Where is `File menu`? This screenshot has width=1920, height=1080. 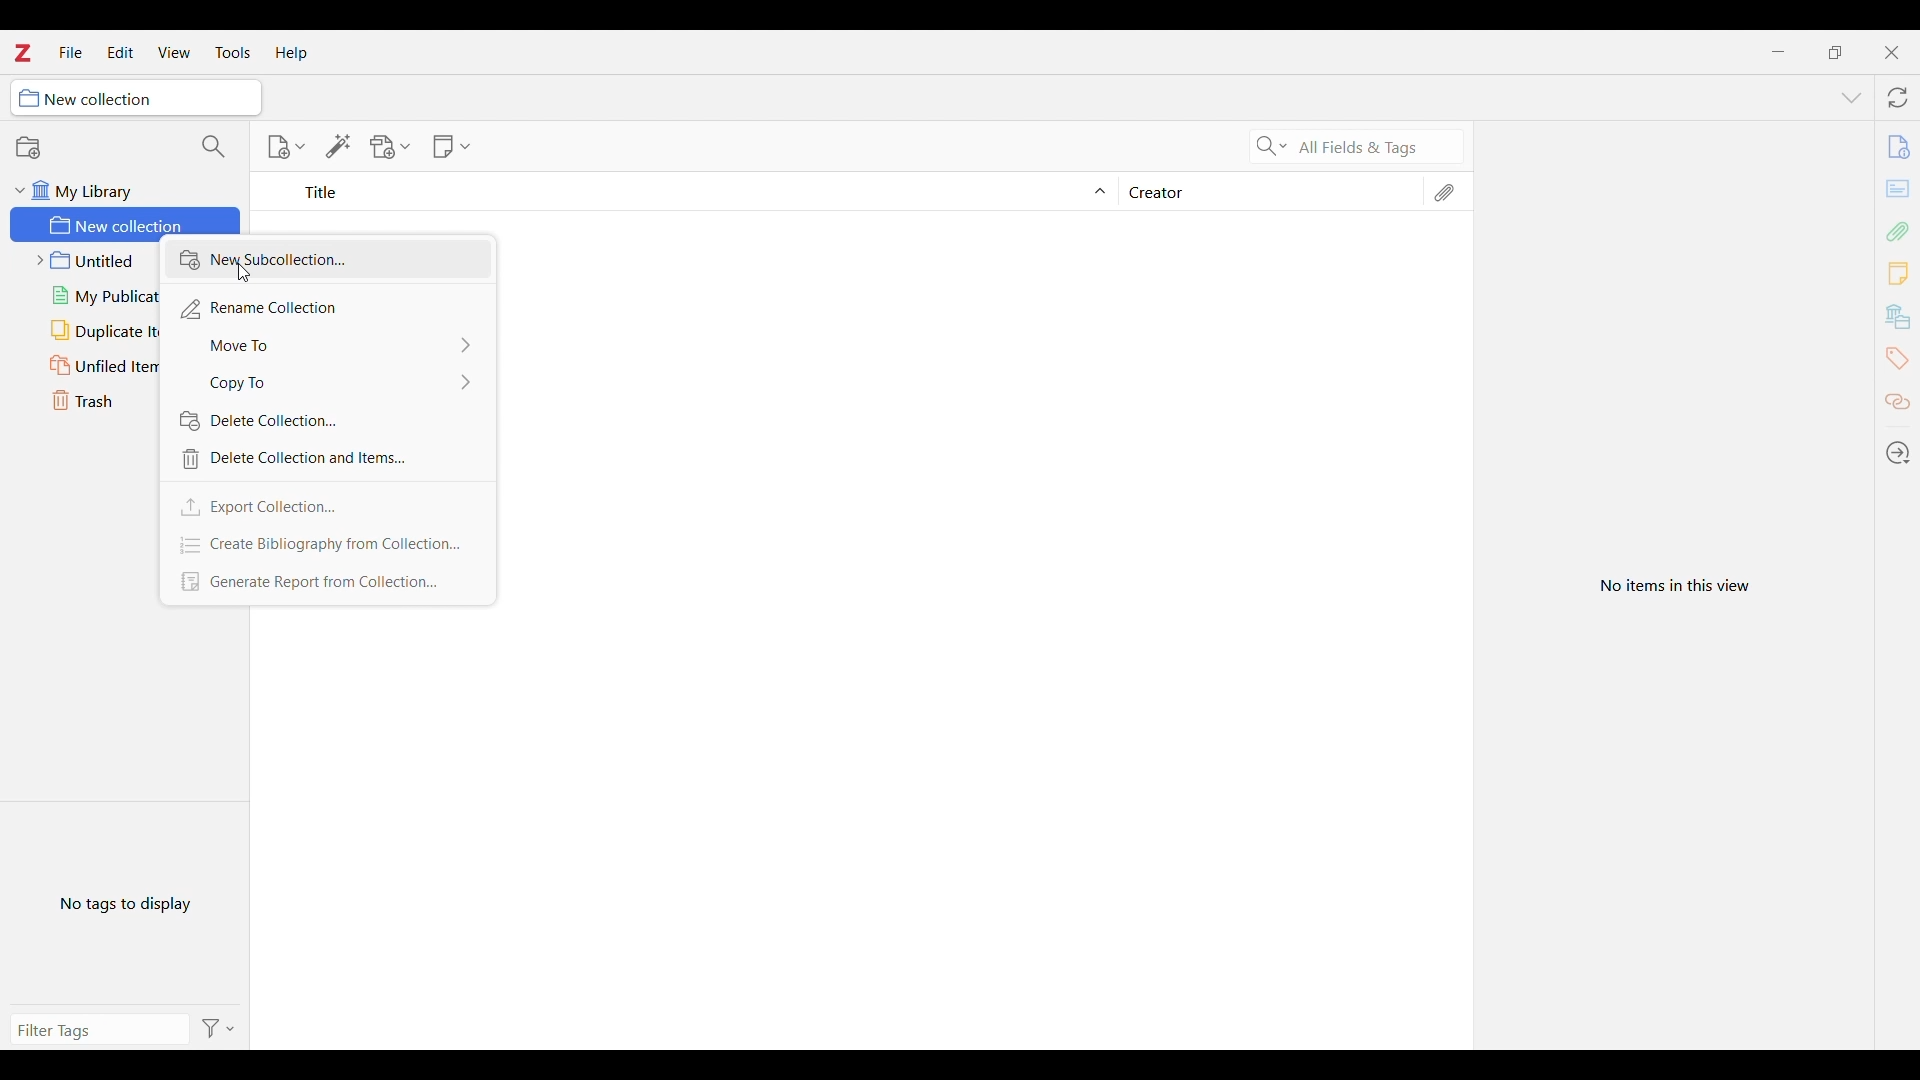 File menu is located at coordinates (71, 52).